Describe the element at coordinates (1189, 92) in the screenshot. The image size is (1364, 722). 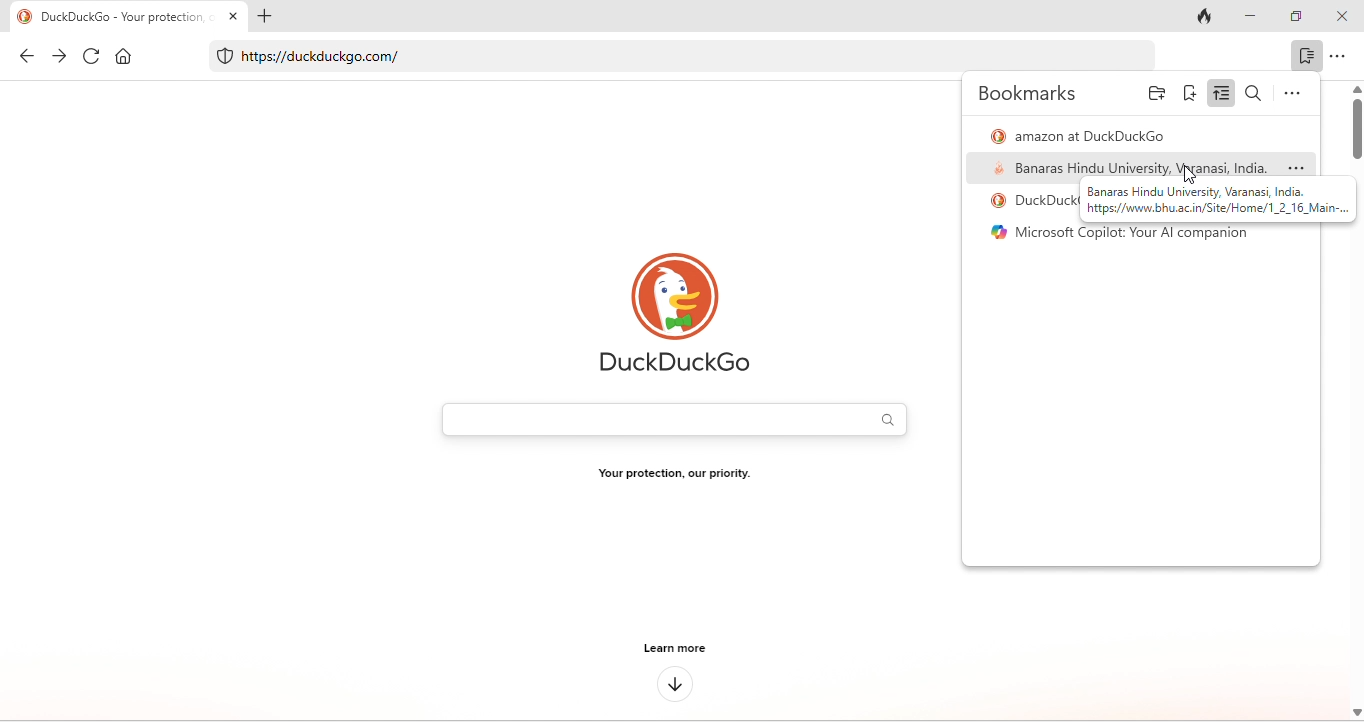
I see `add bookmark` at that location.